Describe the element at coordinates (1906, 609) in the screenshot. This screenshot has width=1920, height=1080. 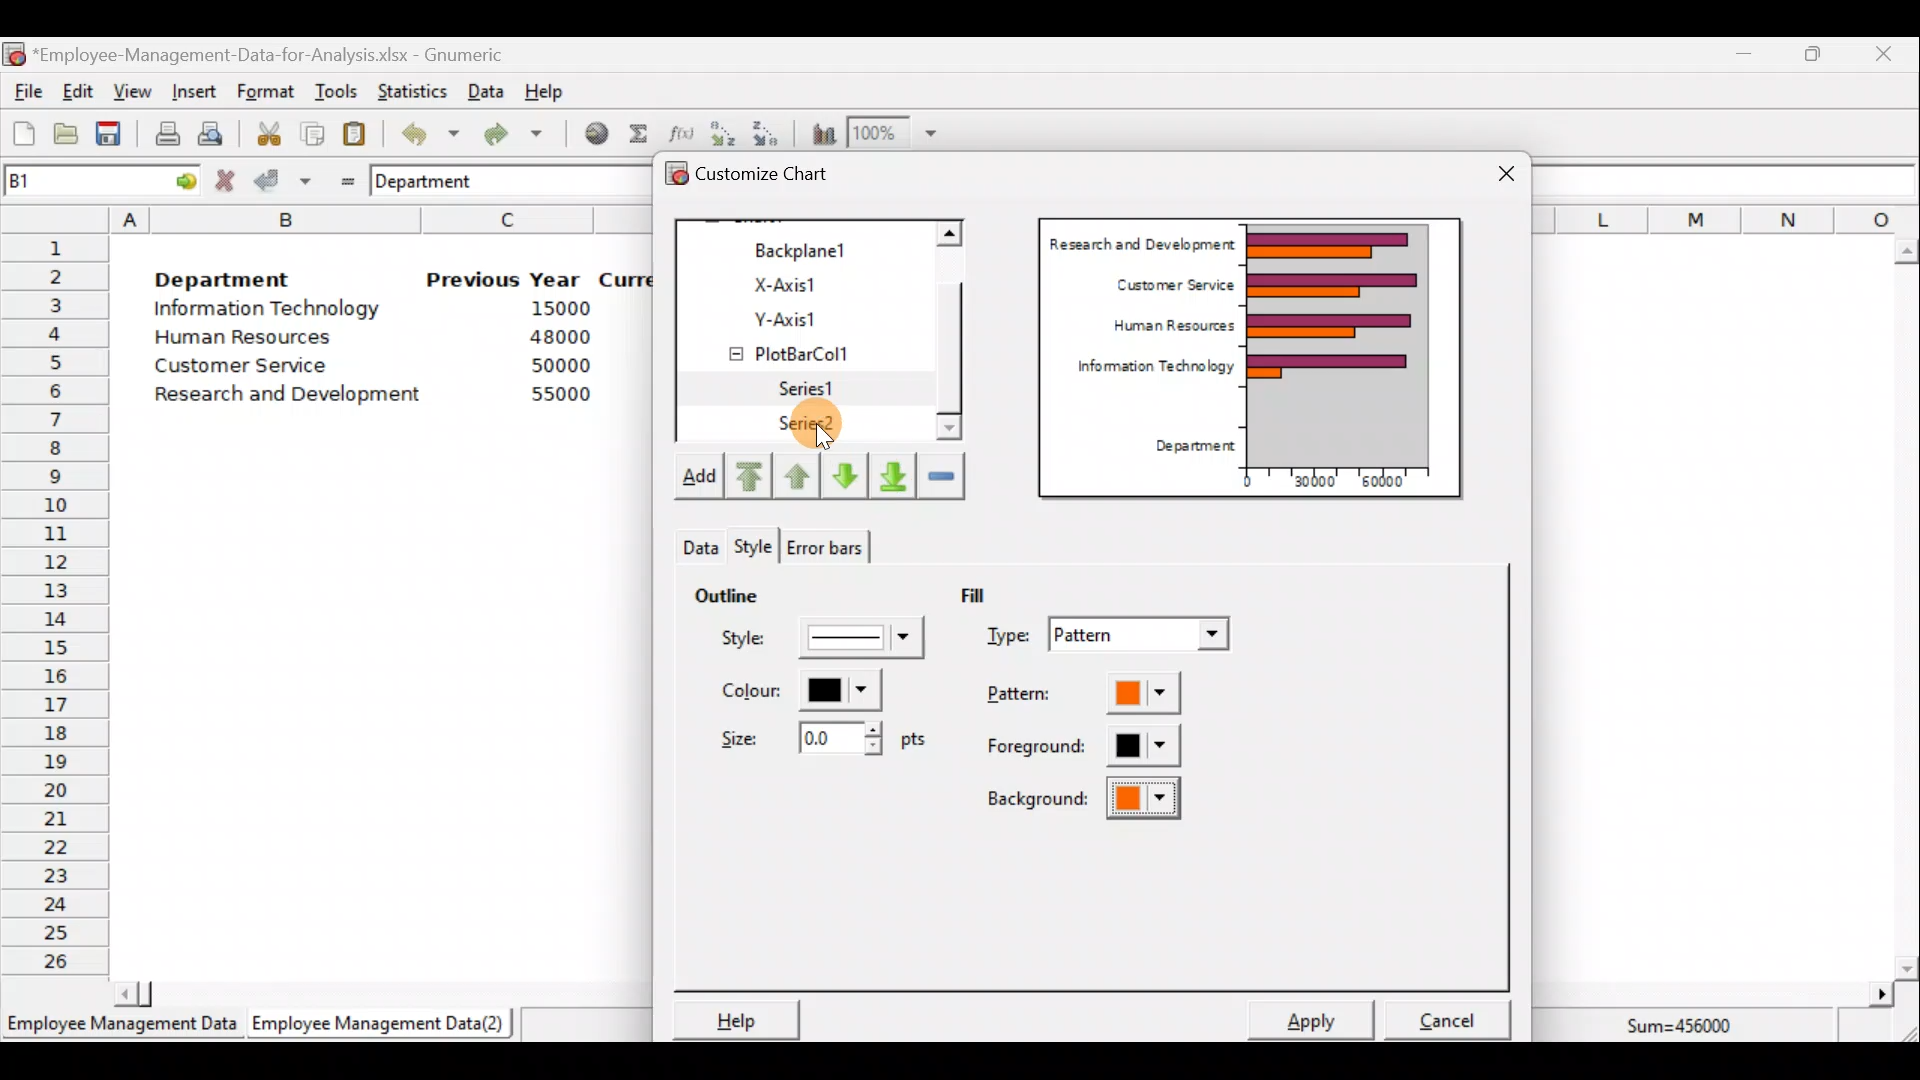
I see `Scroll bar` at that location.